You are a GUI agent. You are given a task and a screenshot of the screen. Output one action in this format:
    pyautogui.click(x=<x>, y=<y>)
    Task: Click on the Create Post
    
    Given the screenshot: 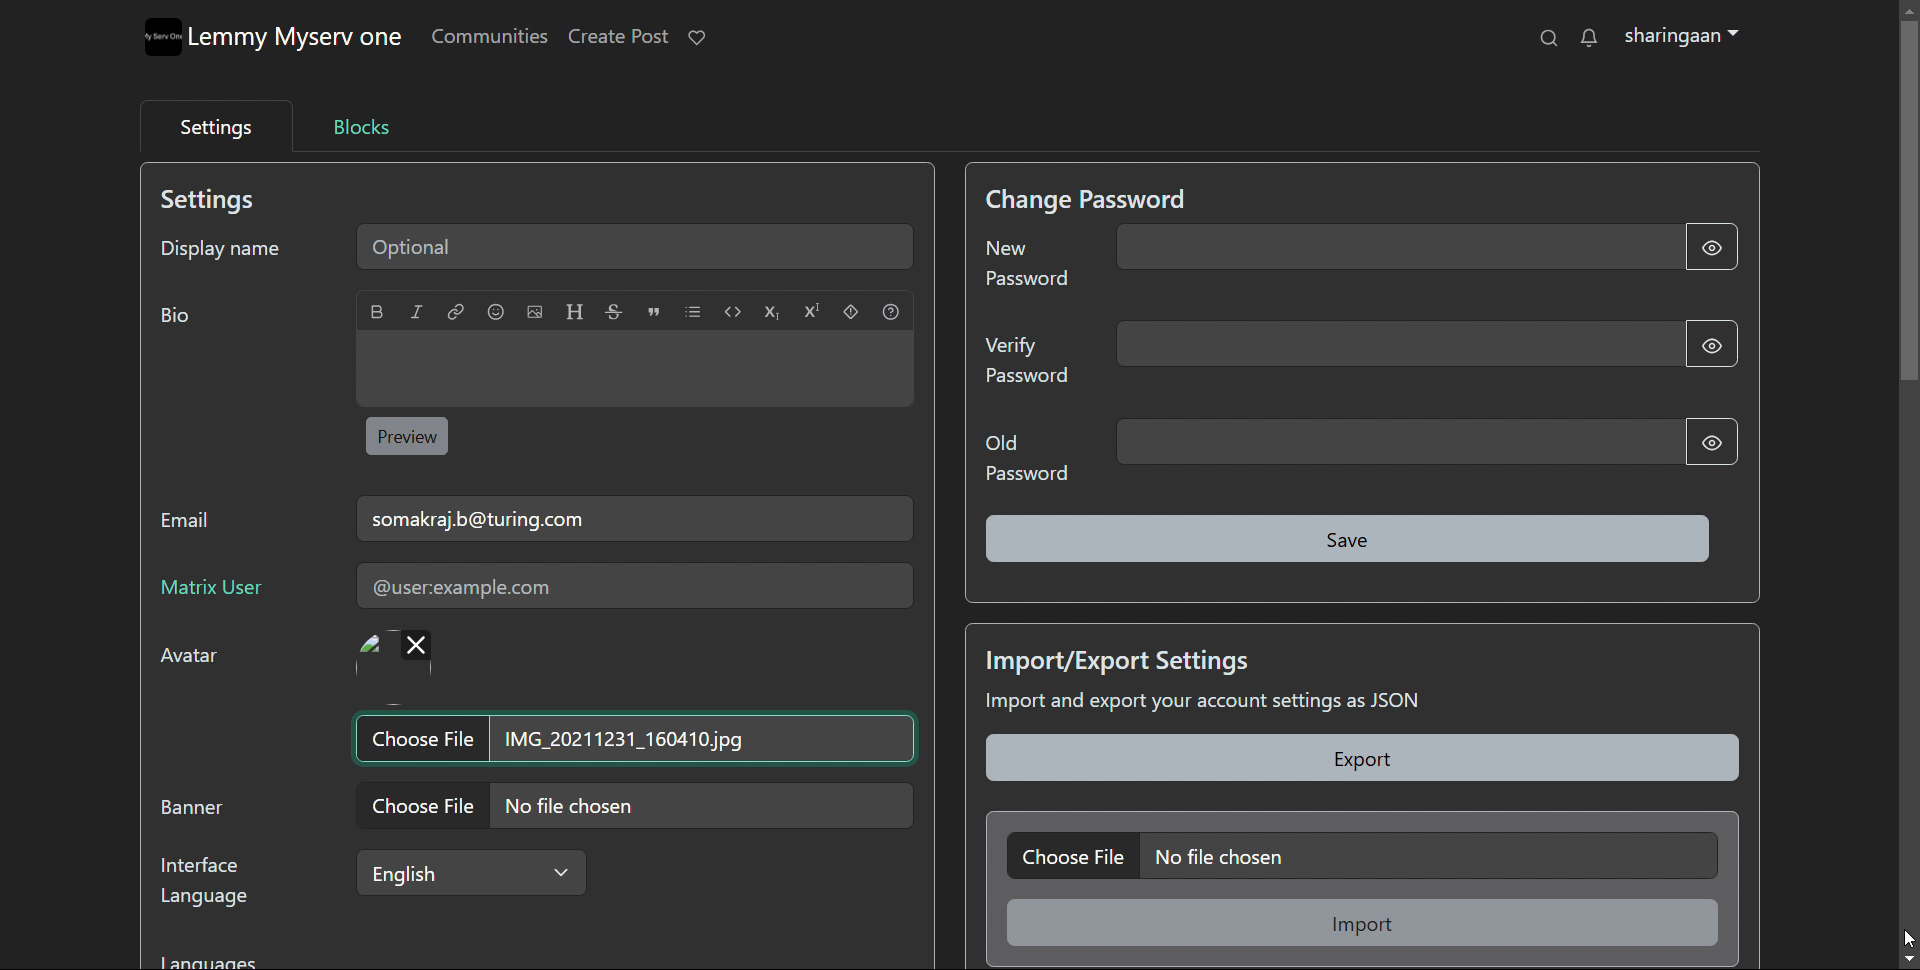 What is the action you would take?
    pyautogui.click(x=620, y=37)
    